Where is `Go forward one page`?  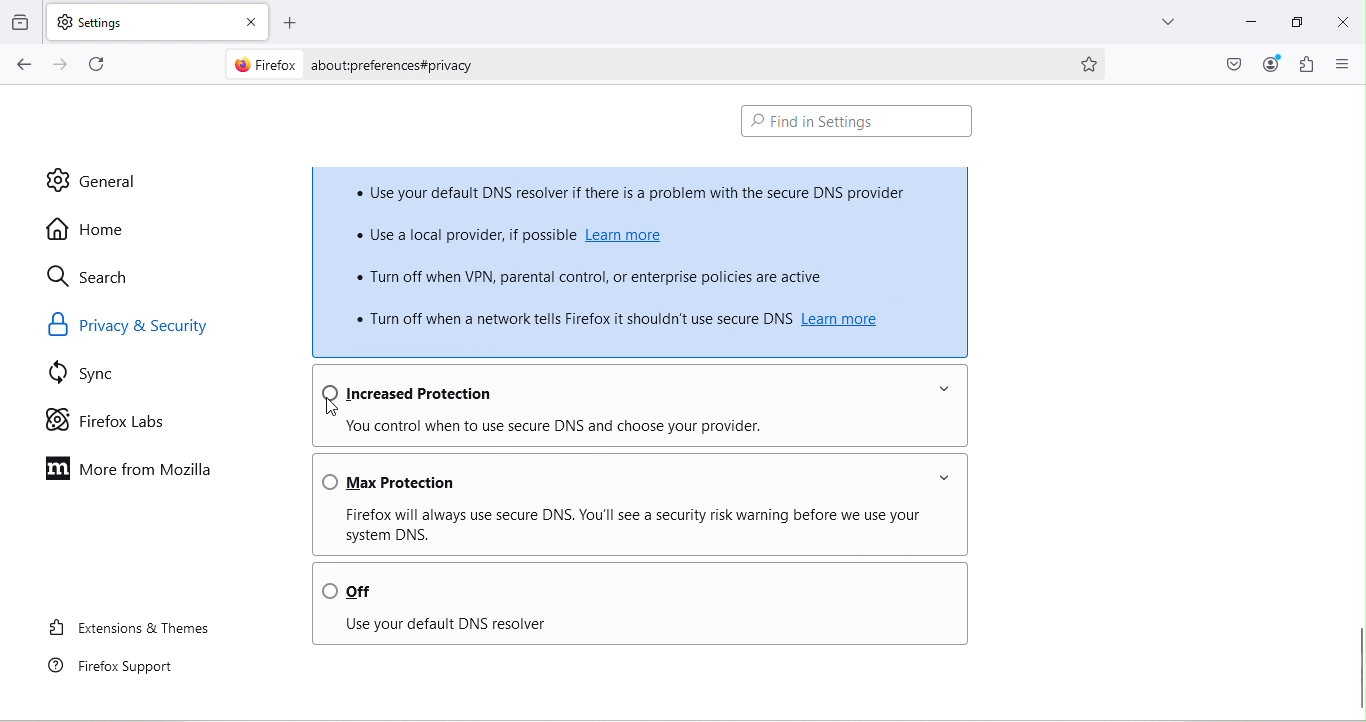 Go forward one page is located at coordinates (59, 65).